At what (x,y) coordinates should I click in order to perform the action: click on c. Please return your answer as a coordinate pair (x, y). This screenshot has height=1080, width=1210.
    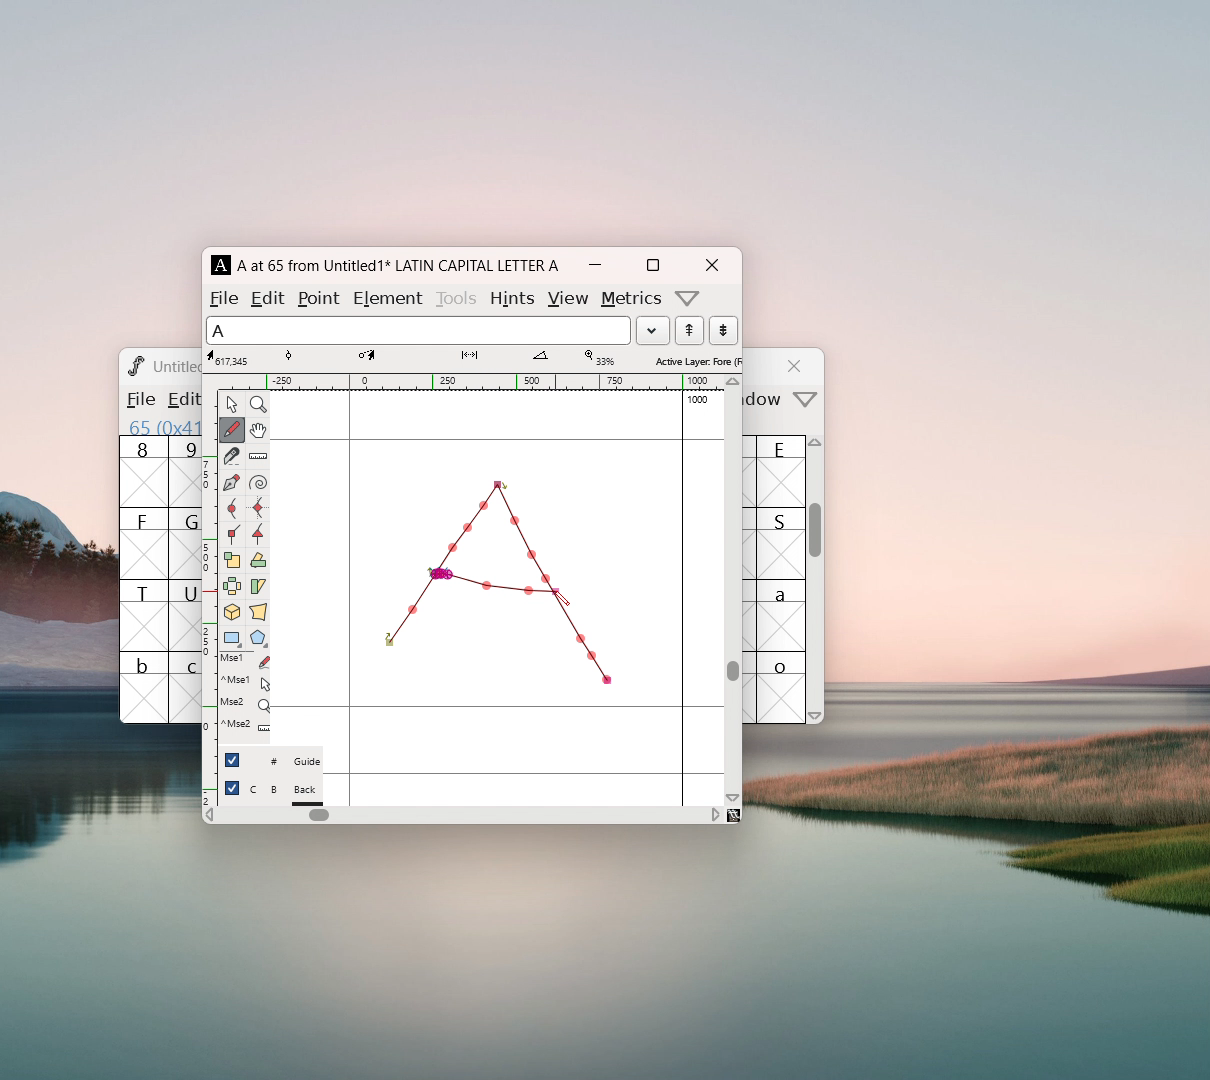
    Looking at the image, I should click on (186, 688).